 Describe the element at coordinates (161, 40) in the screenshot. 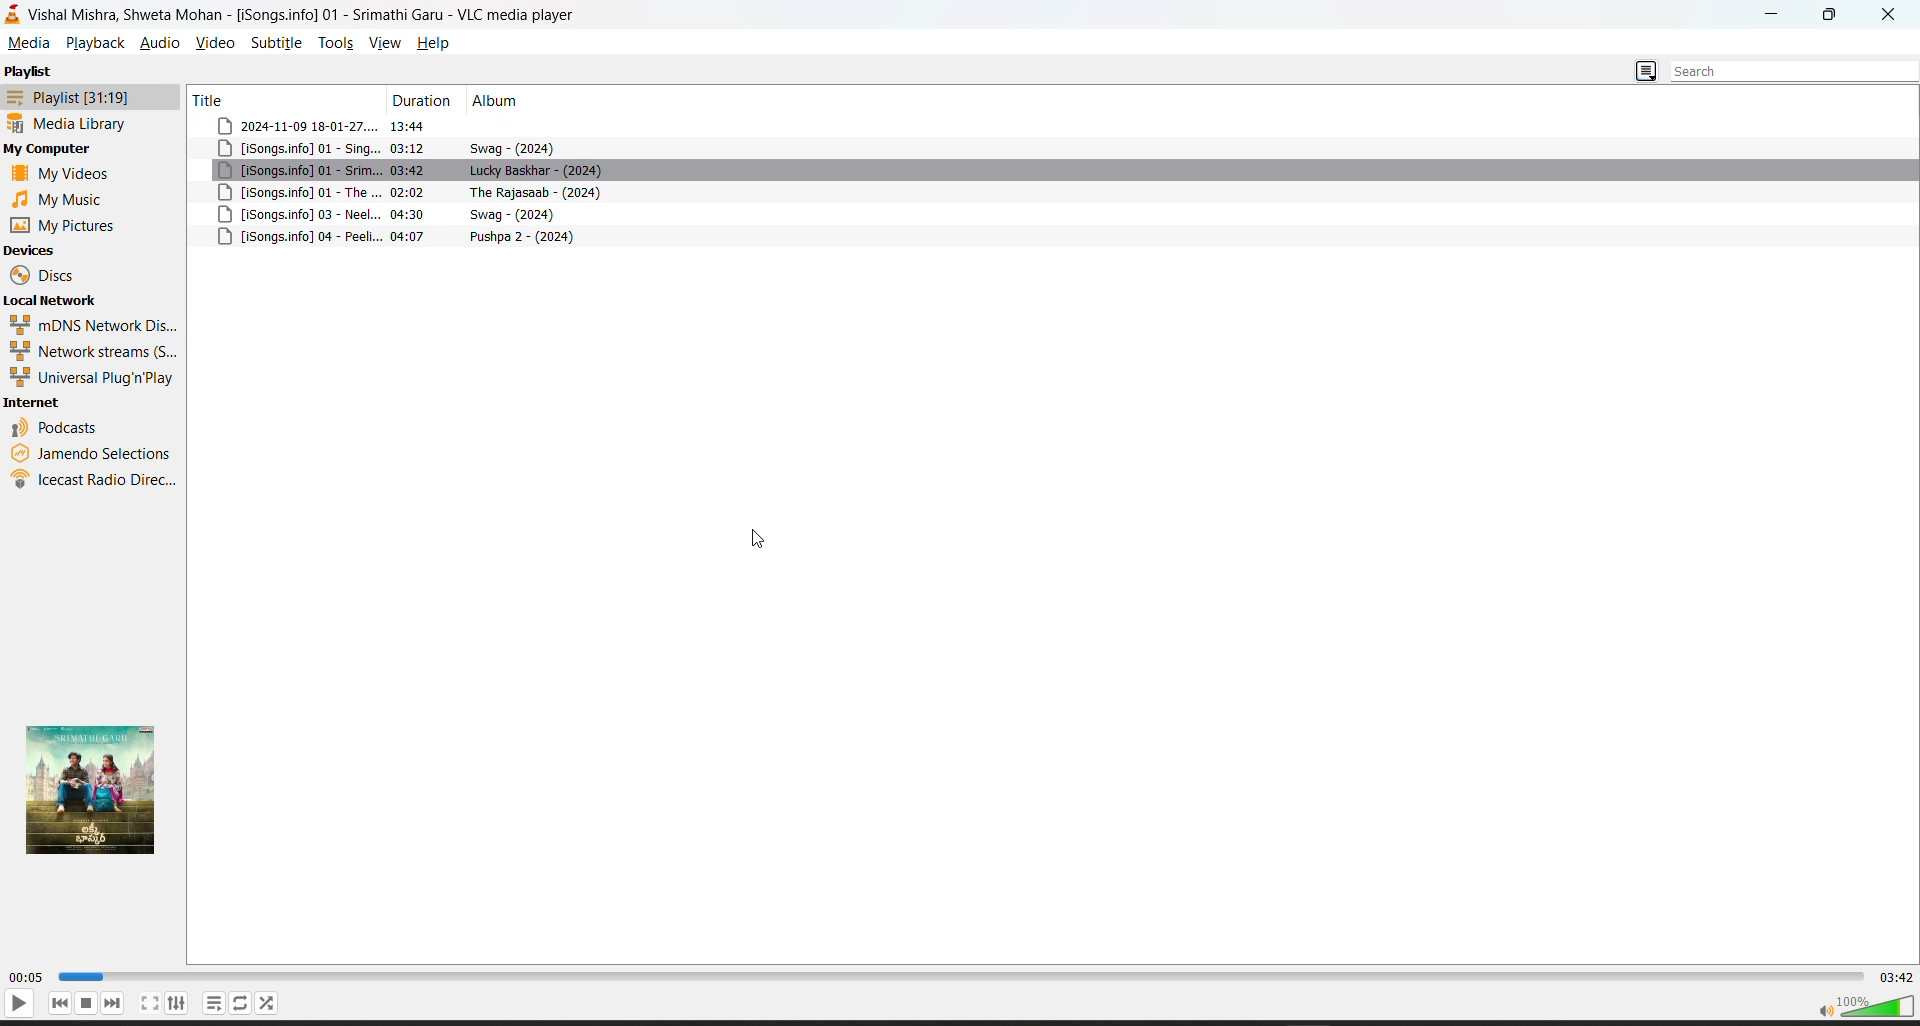

I see `audio` at that location.